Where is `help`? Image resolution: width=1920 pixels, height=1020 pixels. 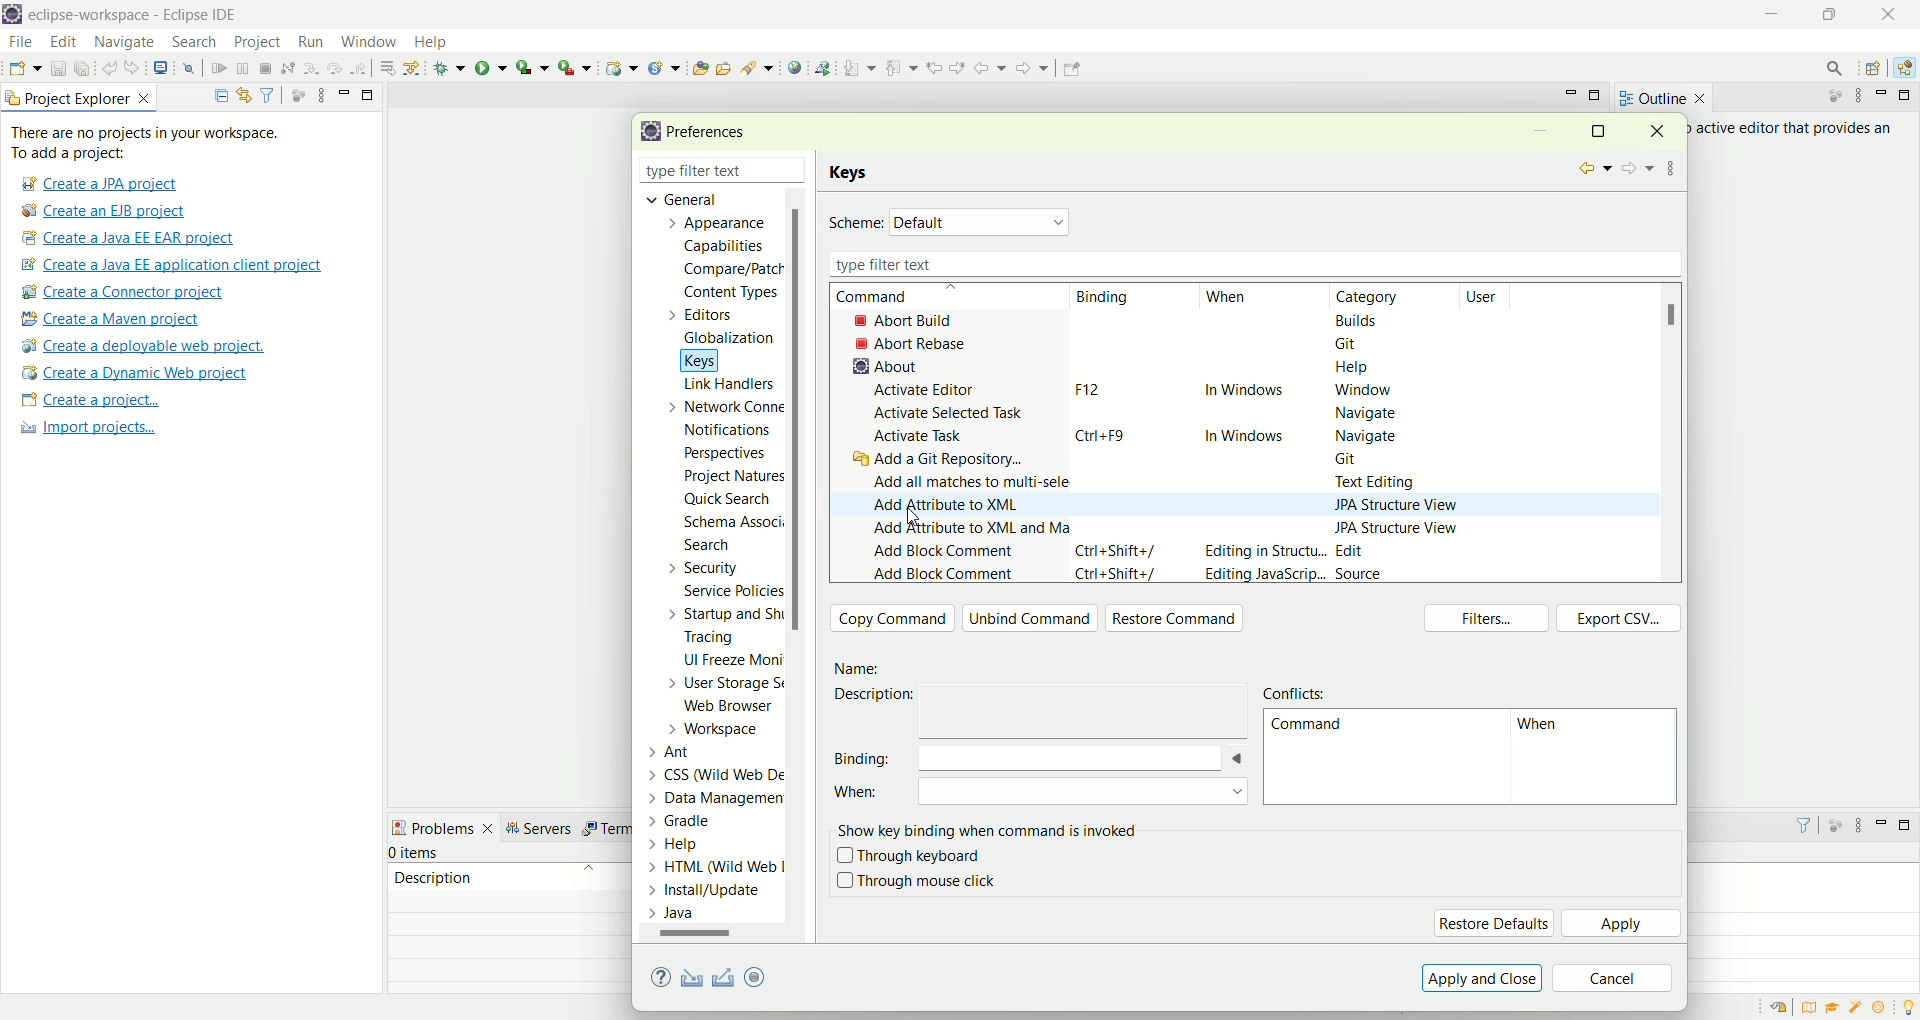
help is located at coordinates (664, 979).